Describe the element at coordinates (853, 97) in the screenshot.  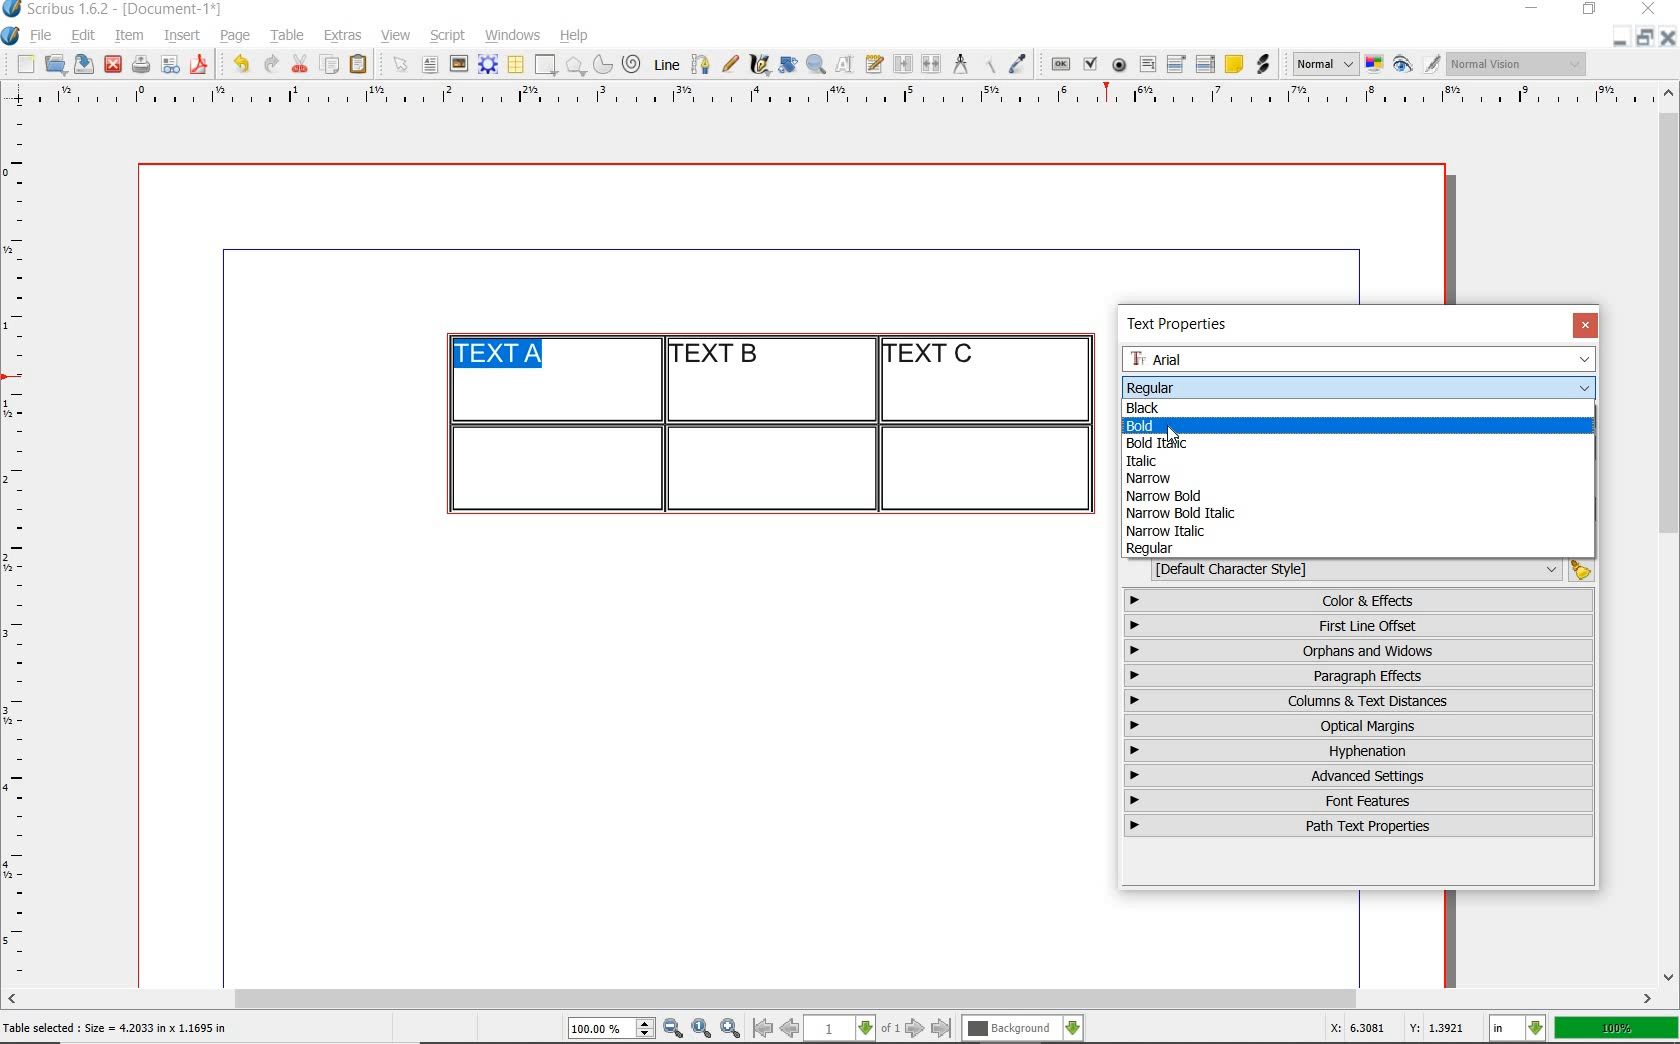
I see `ruler` at that location.